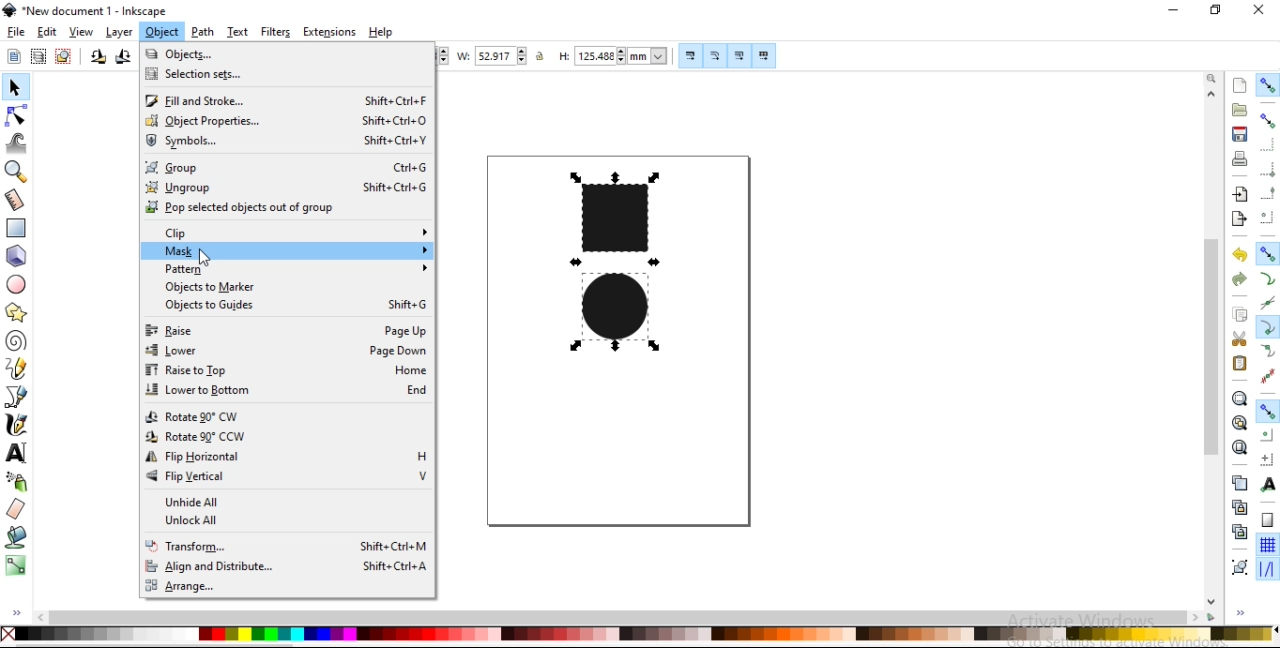 This screenshot has height=648, width=1280. What do you see at coordinates (1268, 194) in the screenshot?
I see `snap midpoints of bounding box edges` at bounding box center [1268, 194].